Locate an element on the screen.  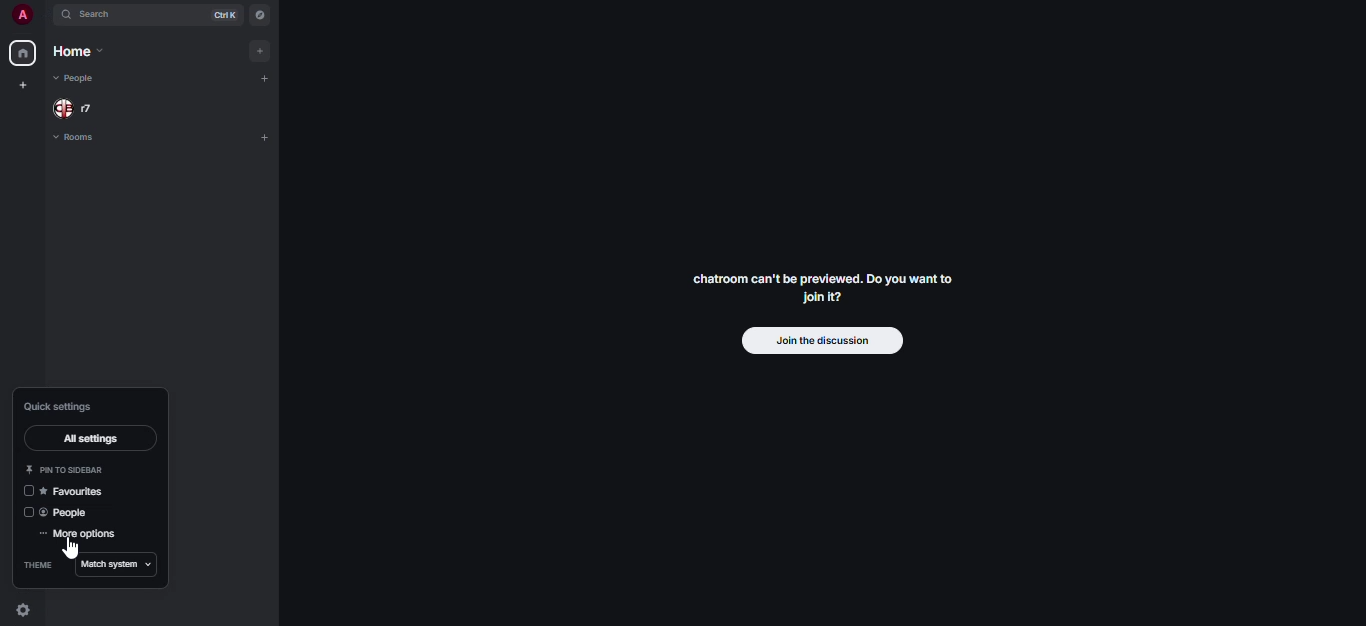
join the discussion is located at coordinates (822, 341).